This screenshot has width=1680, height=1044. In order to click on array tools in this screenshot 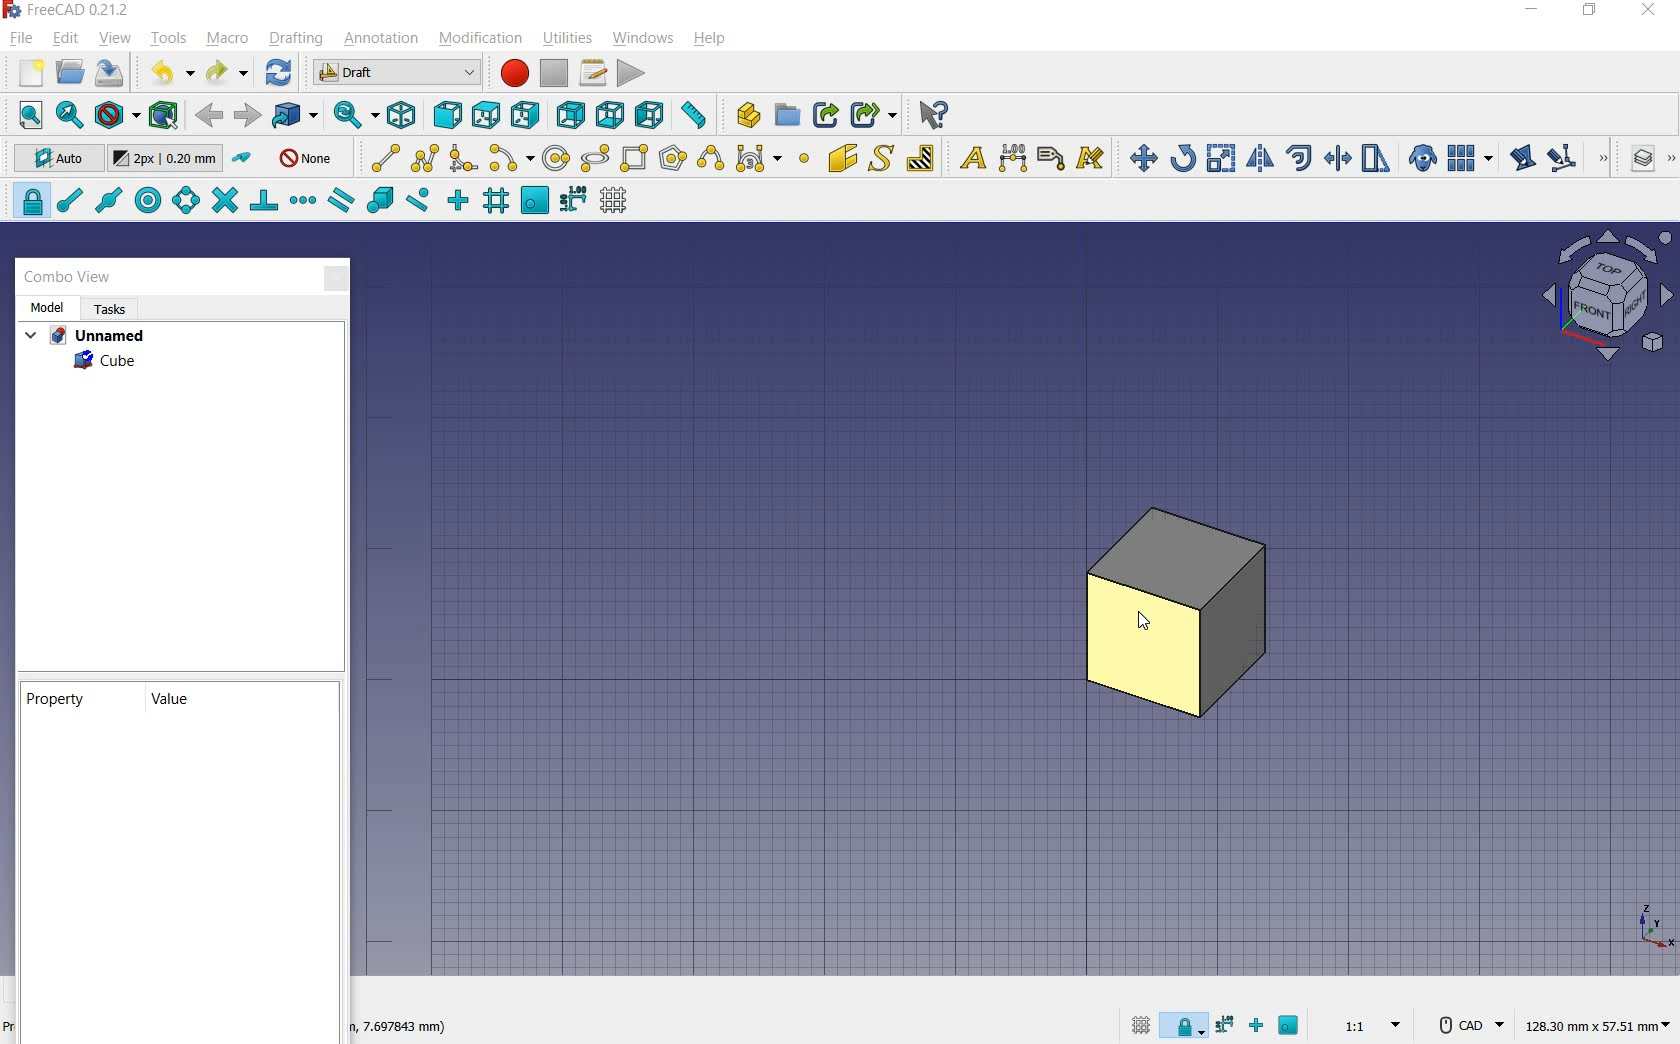, I will do `click(1468, 157)`.